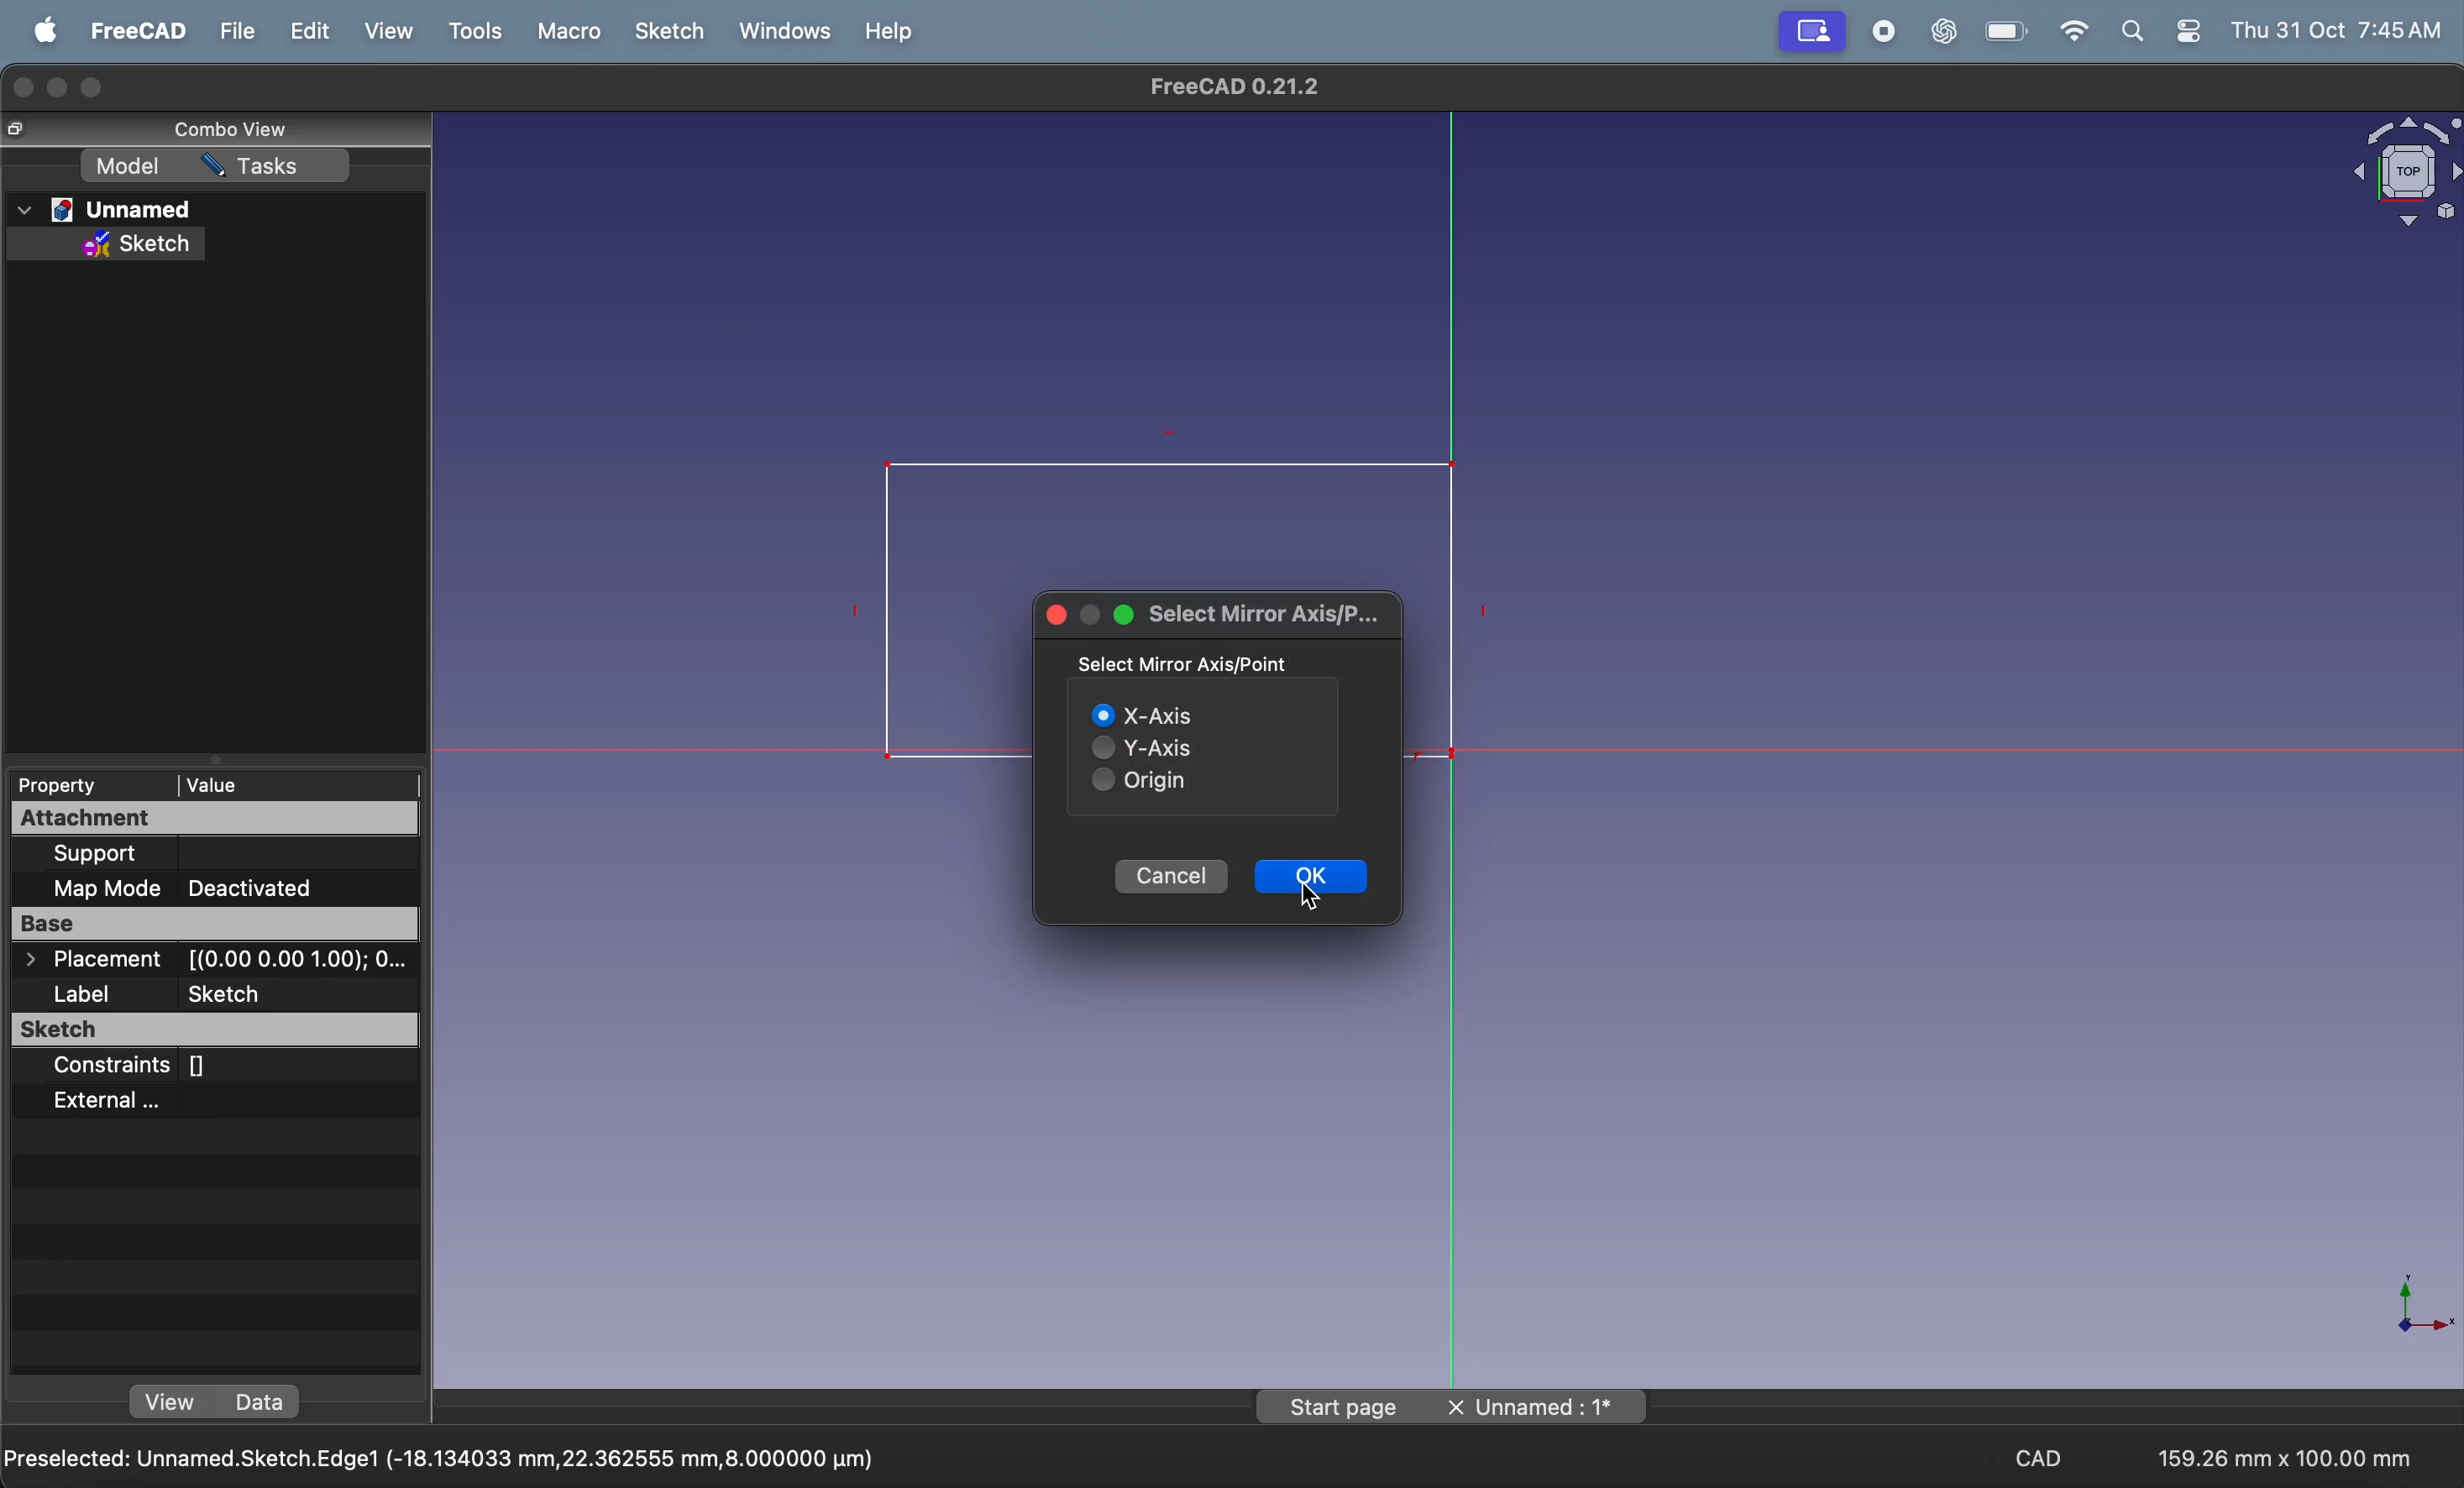  What do you see at coordinates (1543, 1407) in the screenshot?
I see `unnamed ` at bounding box center [1543, 1407].